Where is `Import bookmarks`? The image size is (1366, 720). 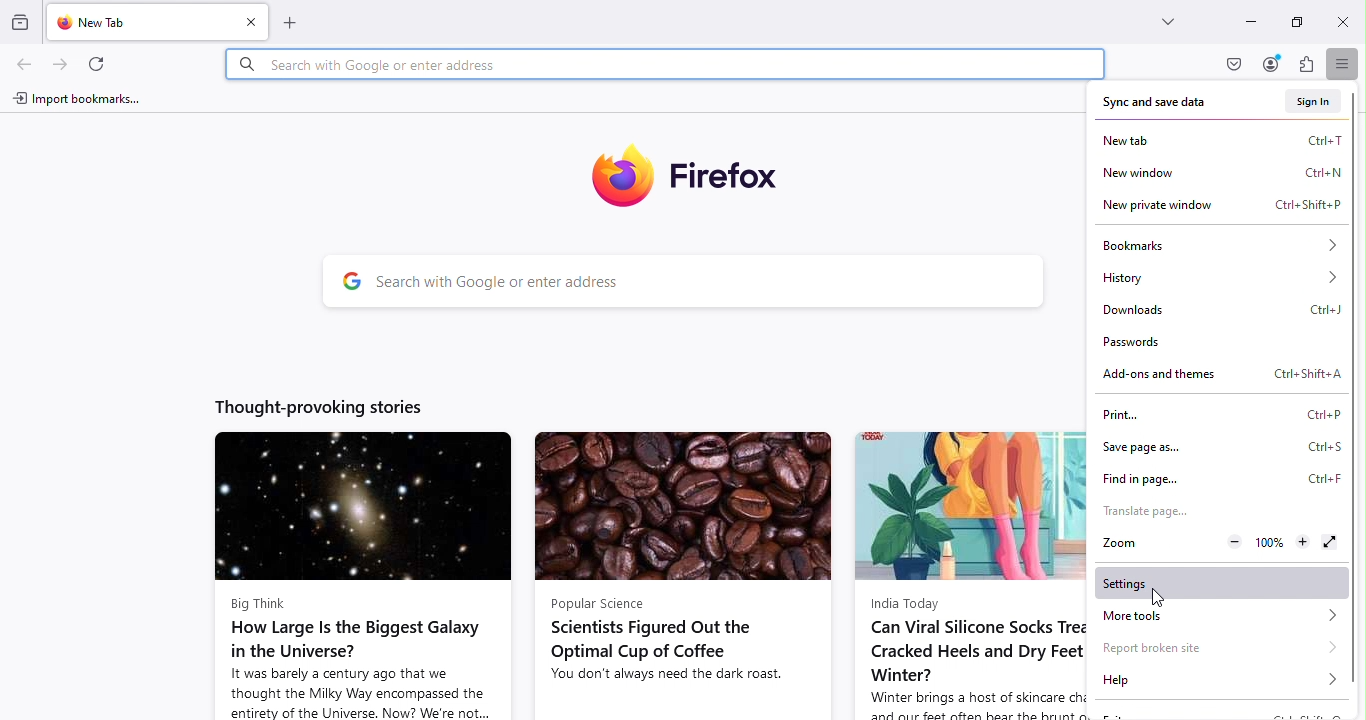 Import bookmarks is located at coordinates (74, 100).